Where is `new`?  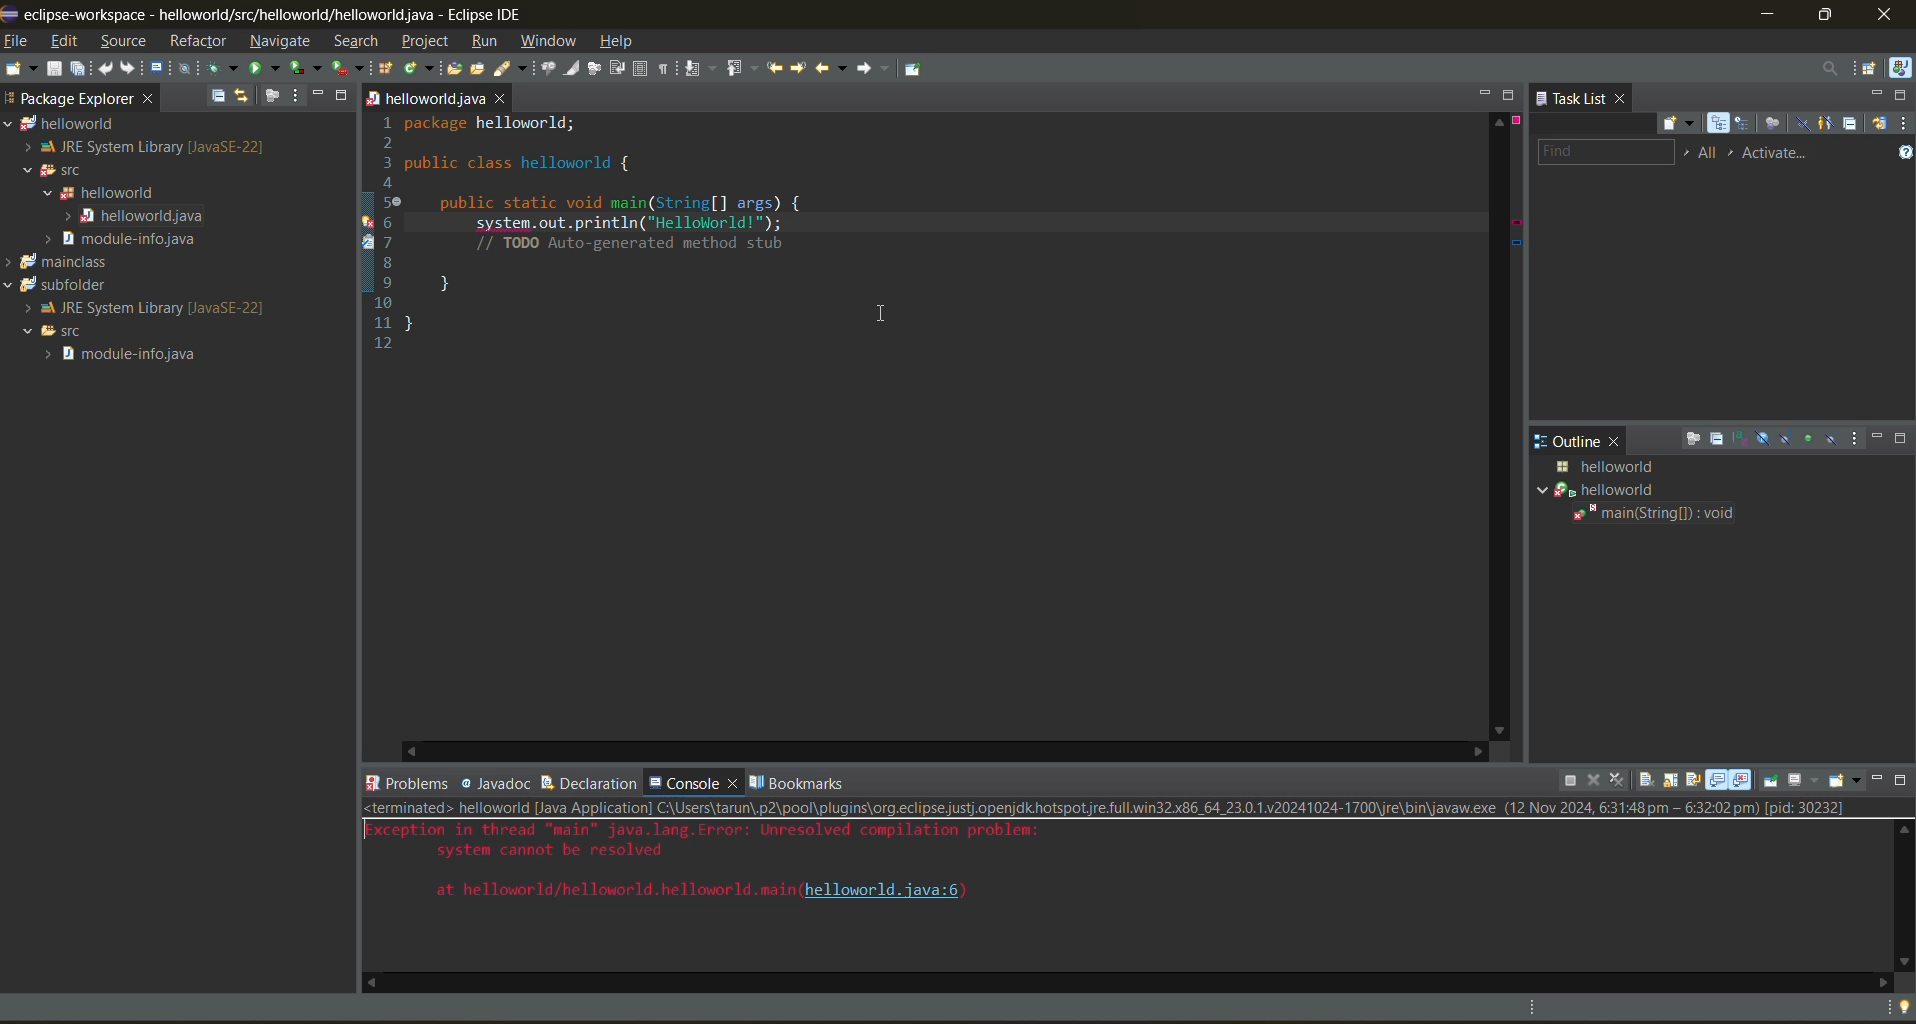
new is located at coordinates (27, 70).